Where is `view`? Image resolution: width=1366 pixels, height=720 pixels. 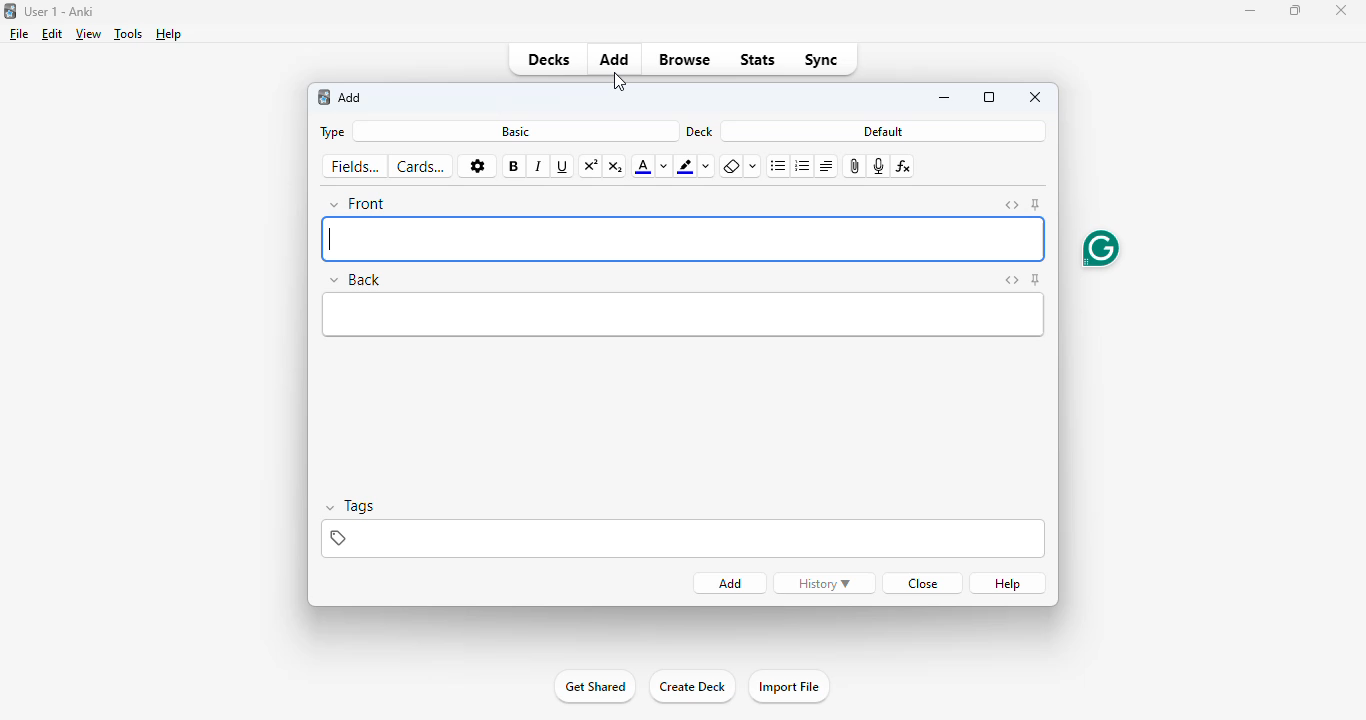
view is located at coordinates (89, 33).